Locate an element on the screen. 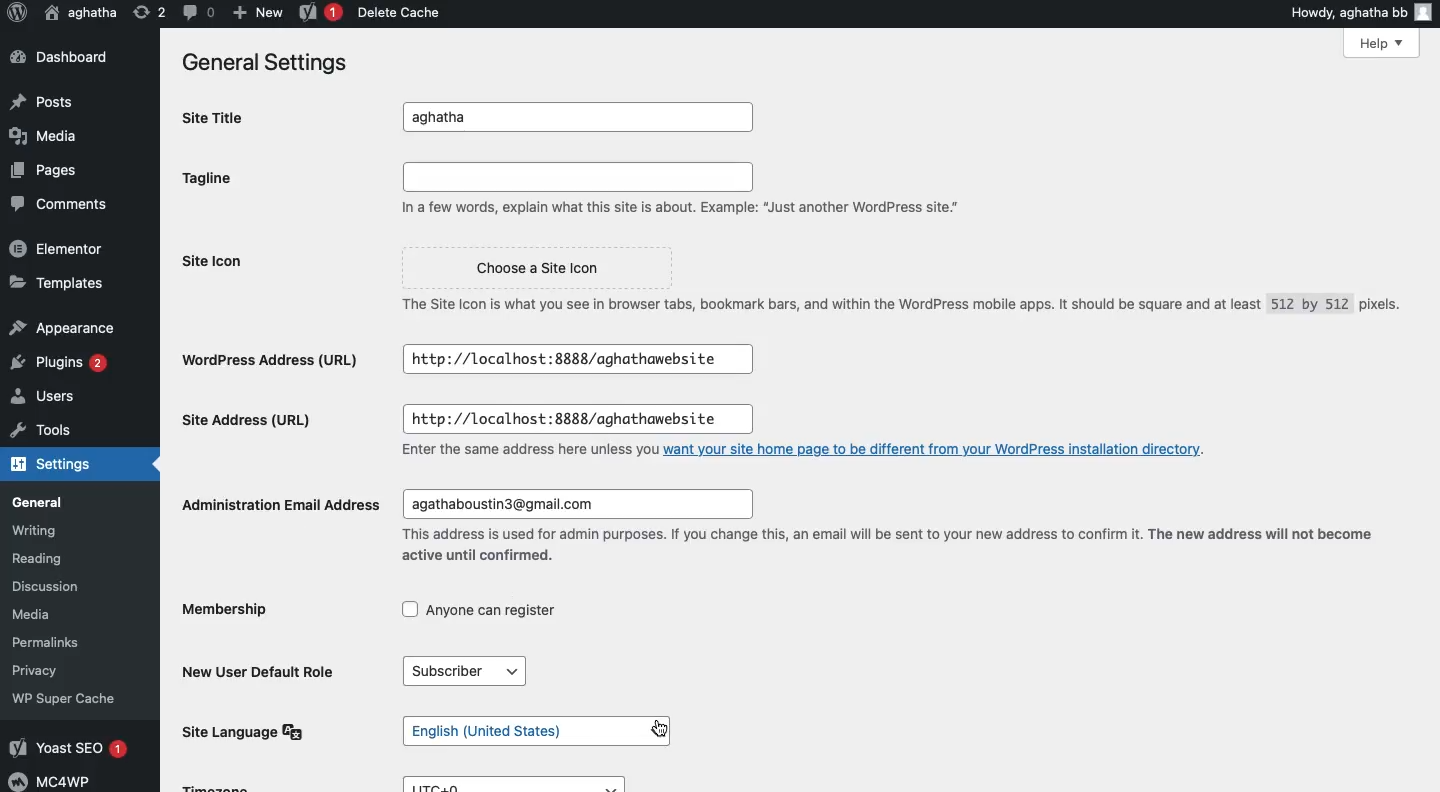  Users is located at coordinates (50, 397).